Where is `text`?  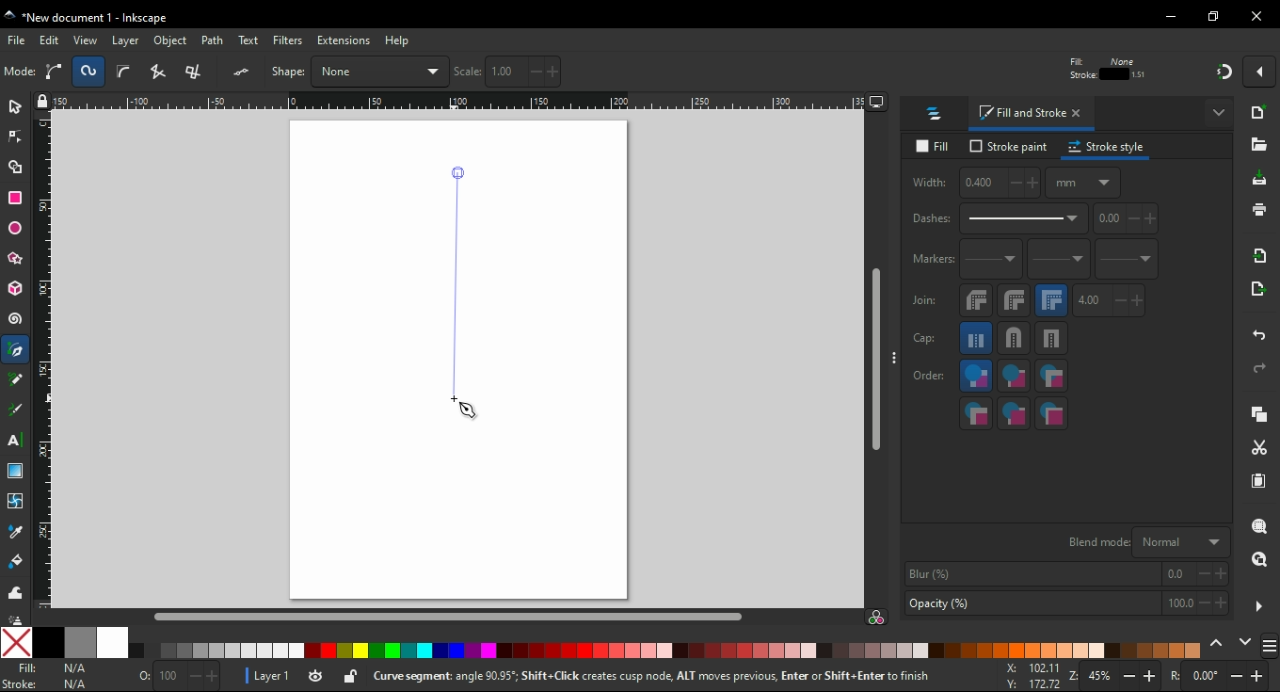 text is located at coordinates (250, 41).